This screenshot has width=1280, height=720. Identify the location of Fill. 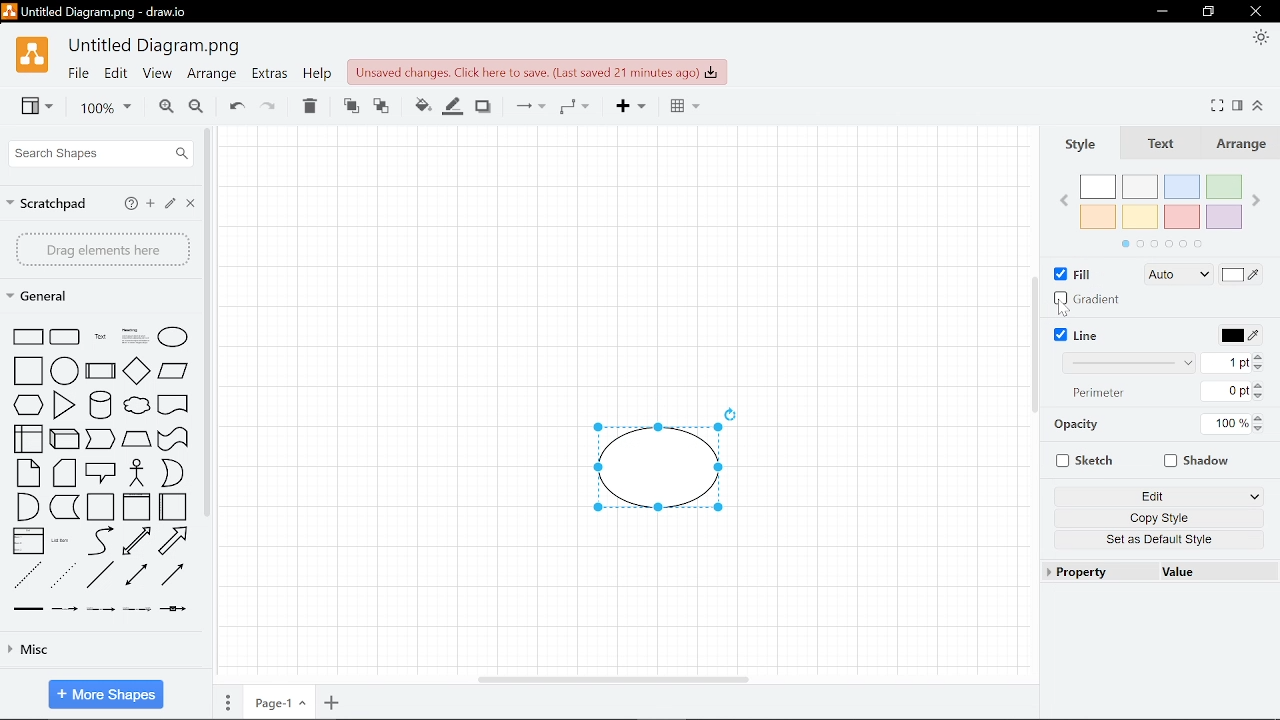
(1070, 273).